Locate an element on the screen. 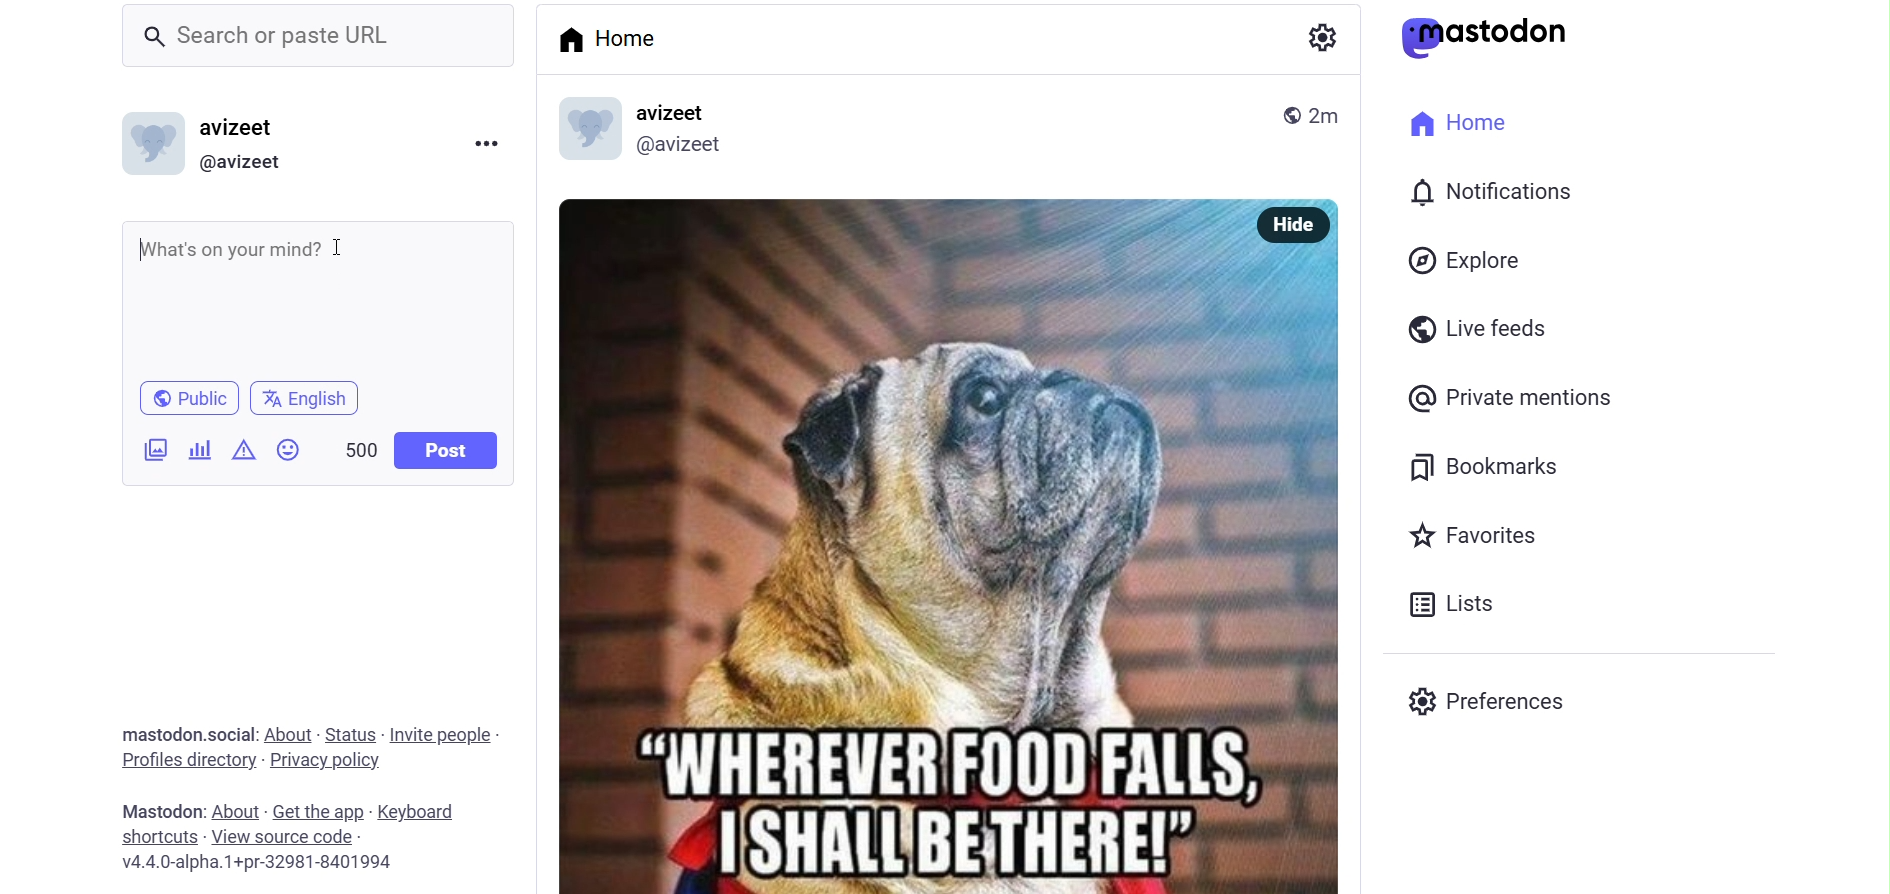  home is located at coordinates (1471, 127).